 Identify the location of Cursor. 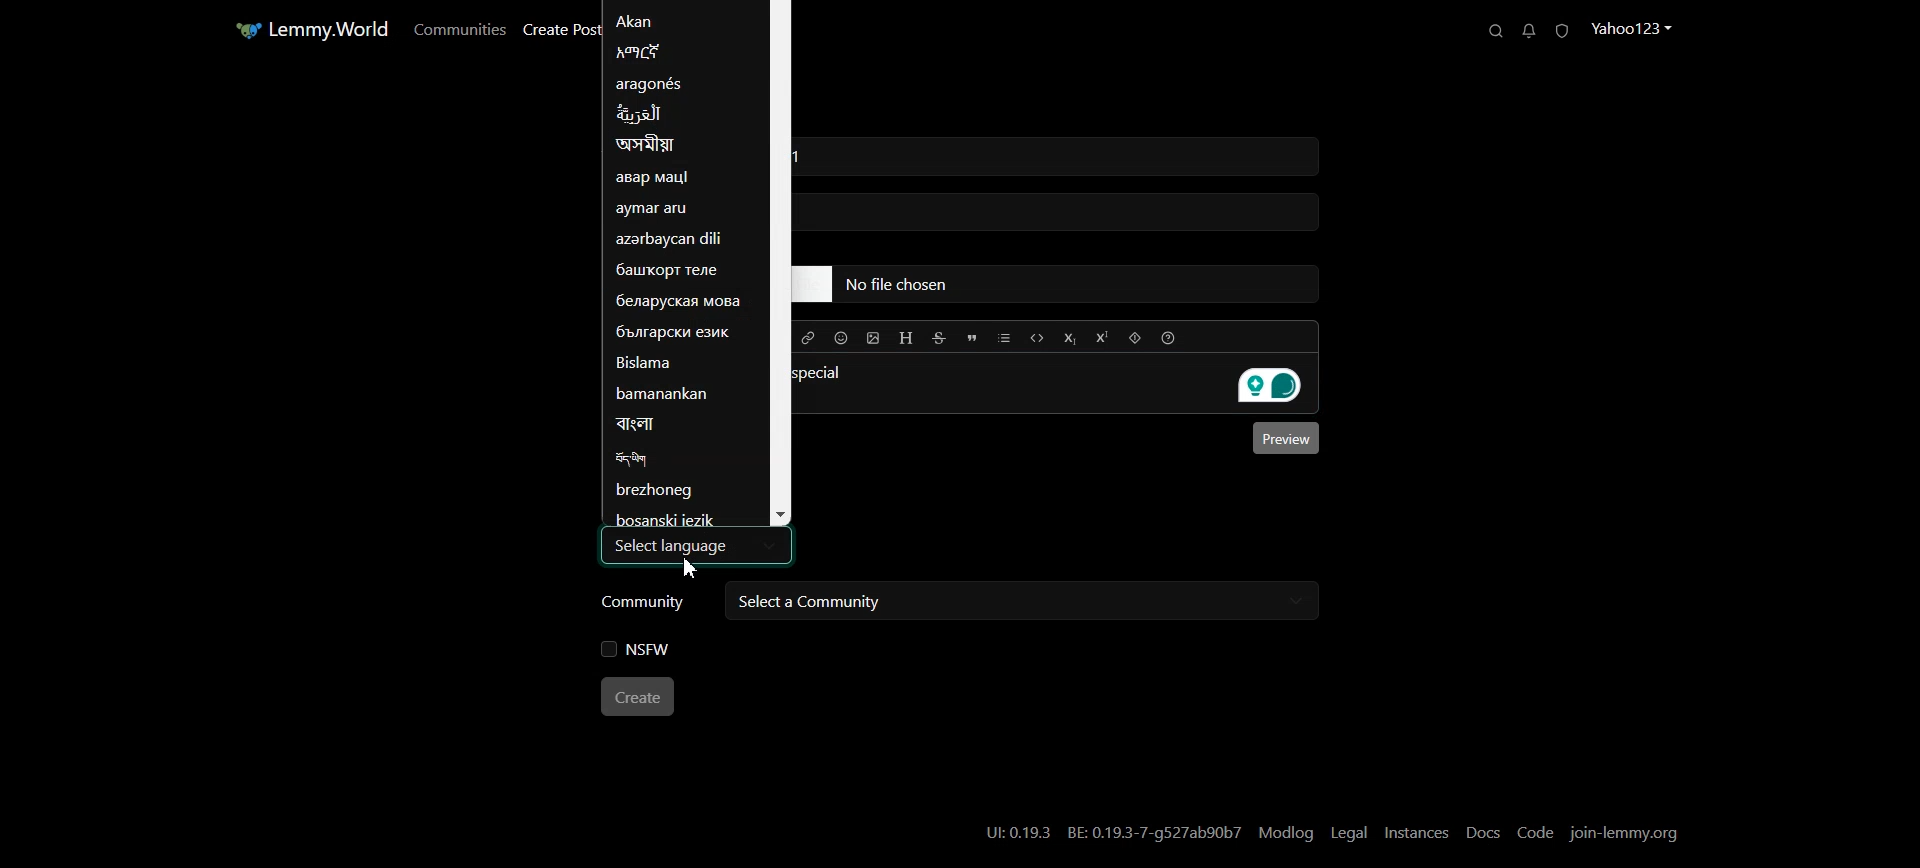
(690, 570).